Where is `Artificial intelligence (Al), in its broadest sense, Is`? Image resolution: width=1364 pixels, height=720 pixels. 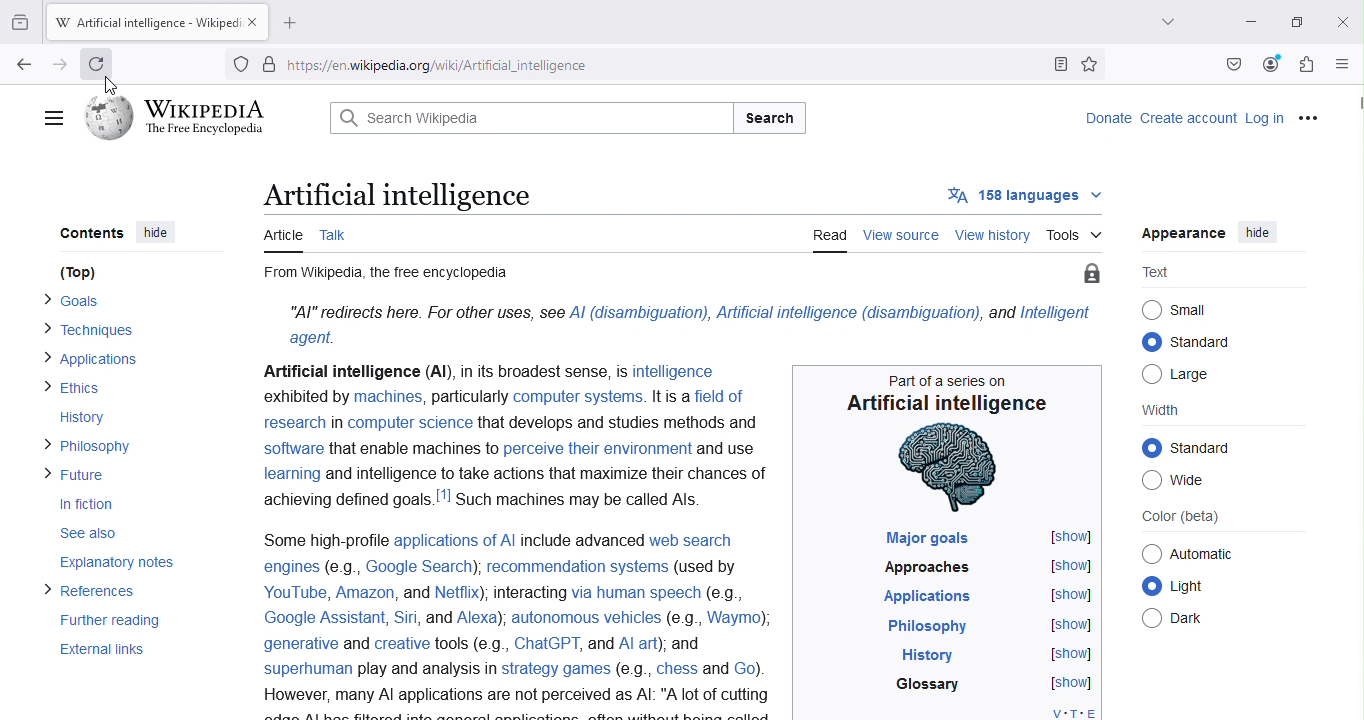 Artificial intelligence (Al), in its broadest sense, Is is located at coordinates (441, 371).